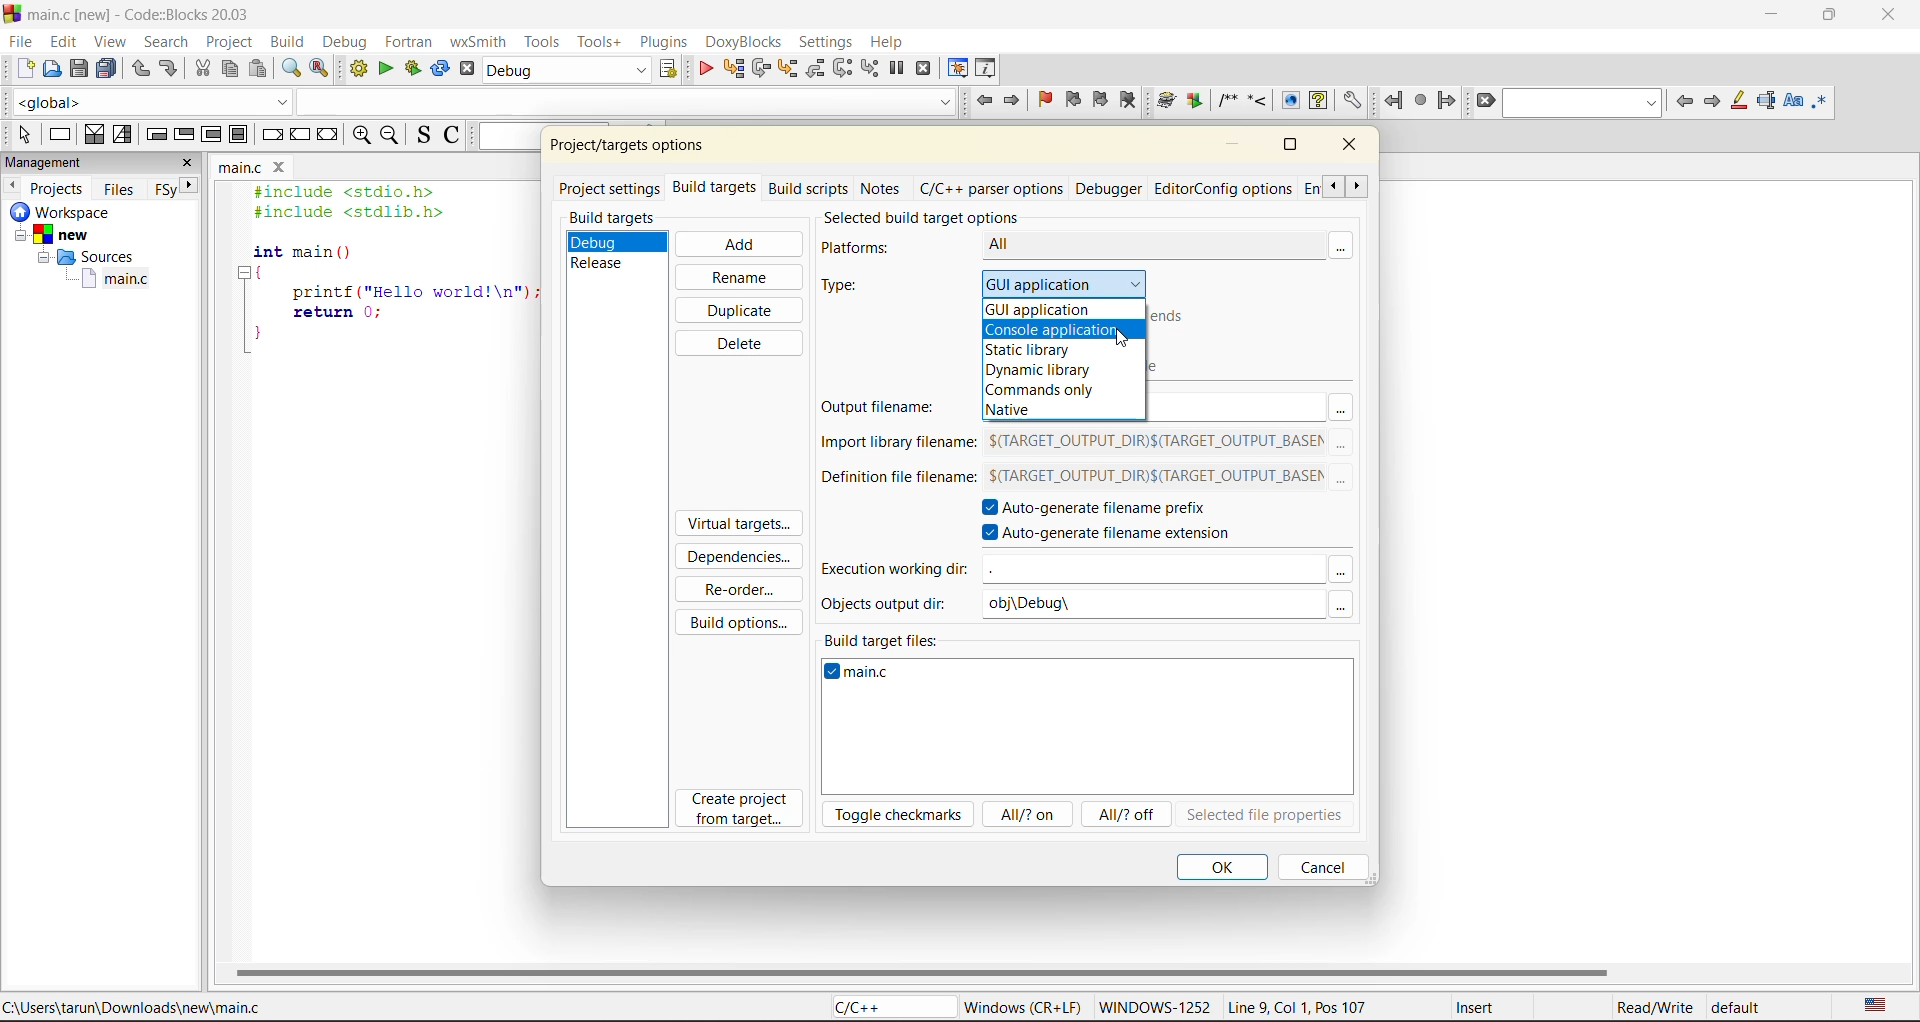 The height and width of the screenshot is (1022, 1920). Describe the element at coordinates (319, 66) in the screenshot. I see `replace` at that location.